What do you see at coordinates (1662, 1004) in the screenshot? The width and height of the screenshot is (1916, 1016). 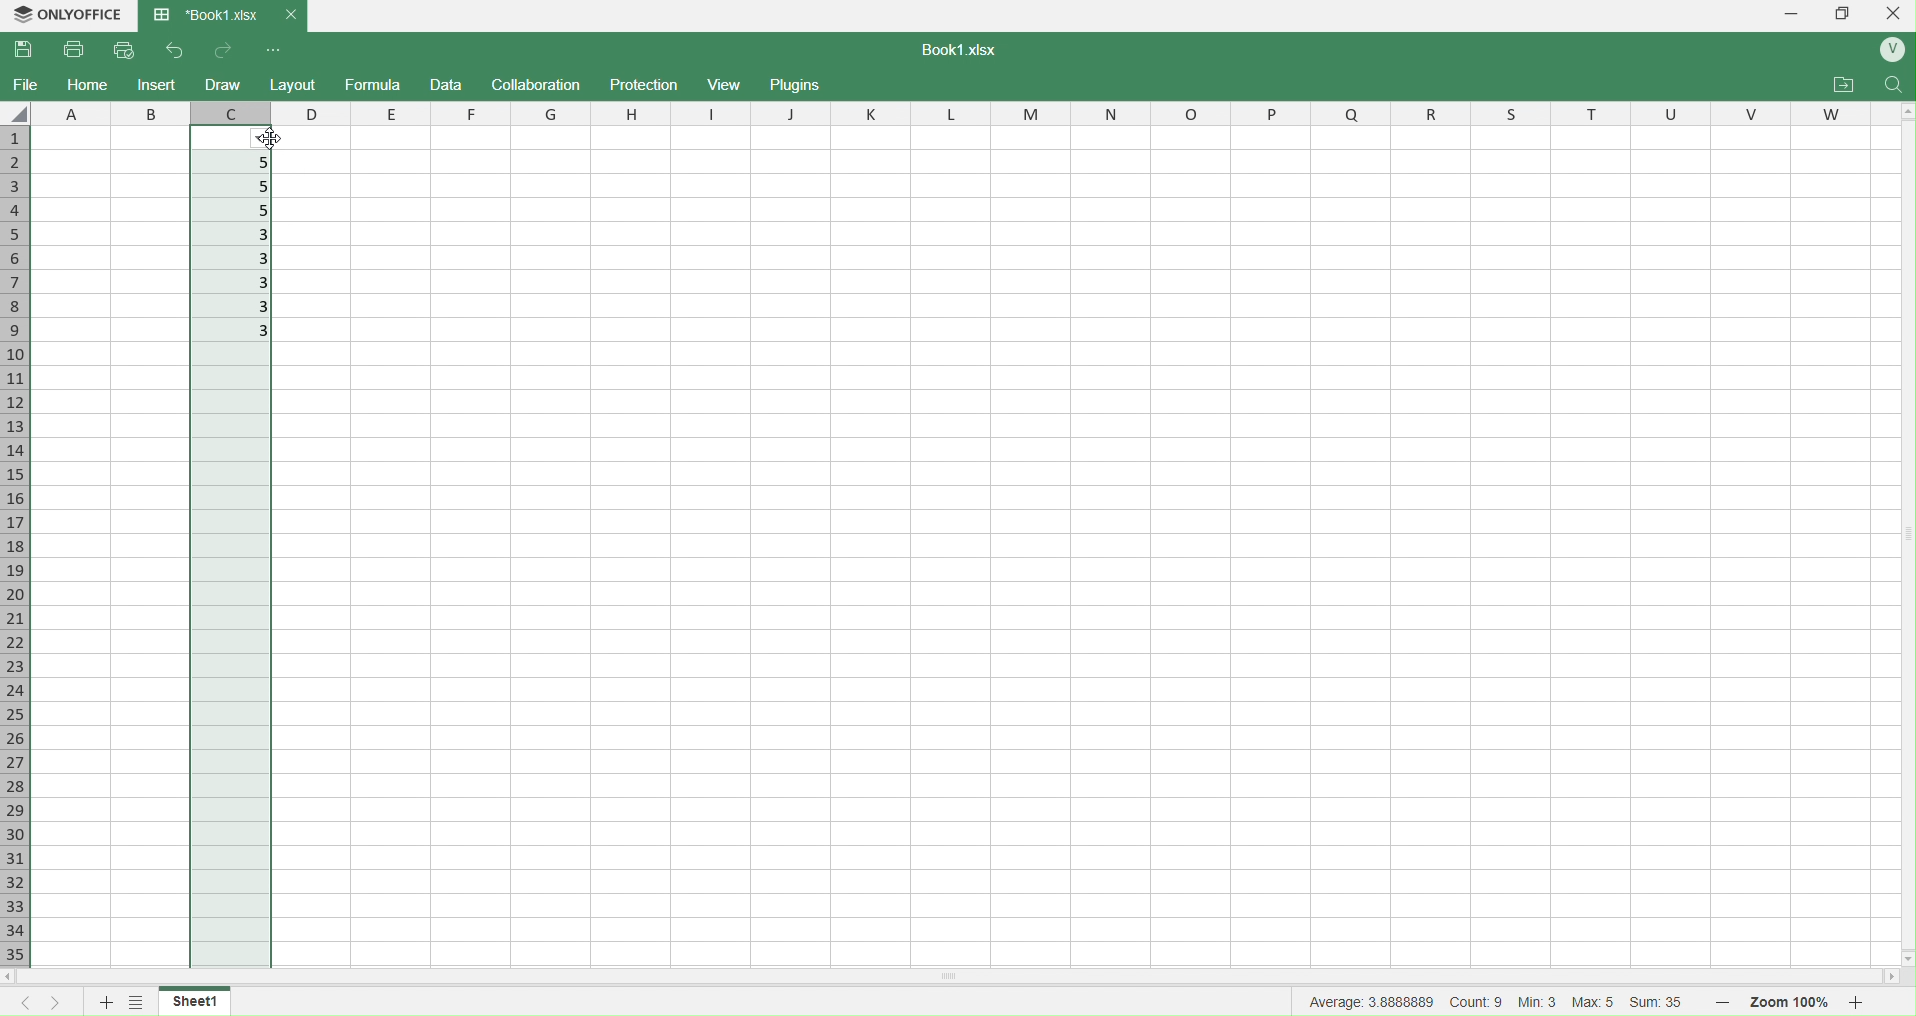 I see `Sum` at bounding box center [1662, 1004].